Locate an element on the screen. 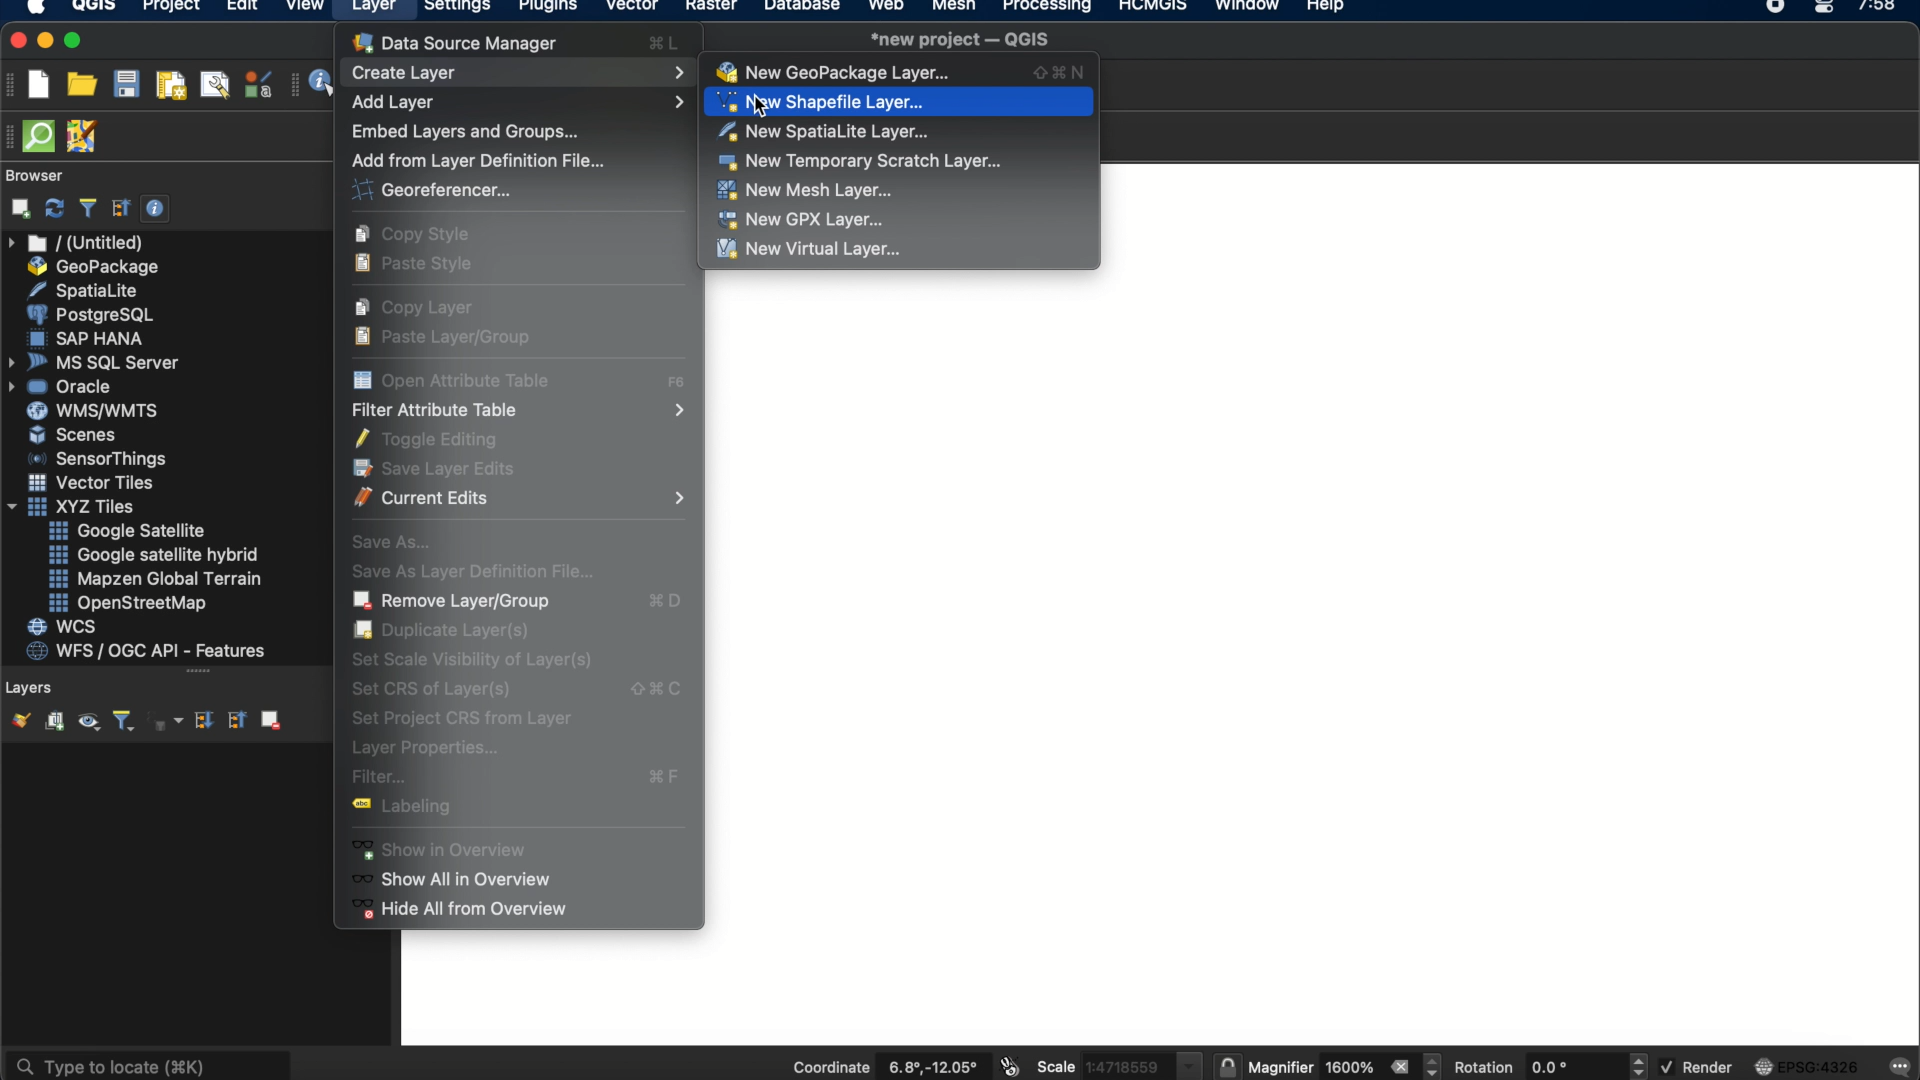 The image size is (1920, 1080). Embed layers and groups... is located at coordinates (463, 132).